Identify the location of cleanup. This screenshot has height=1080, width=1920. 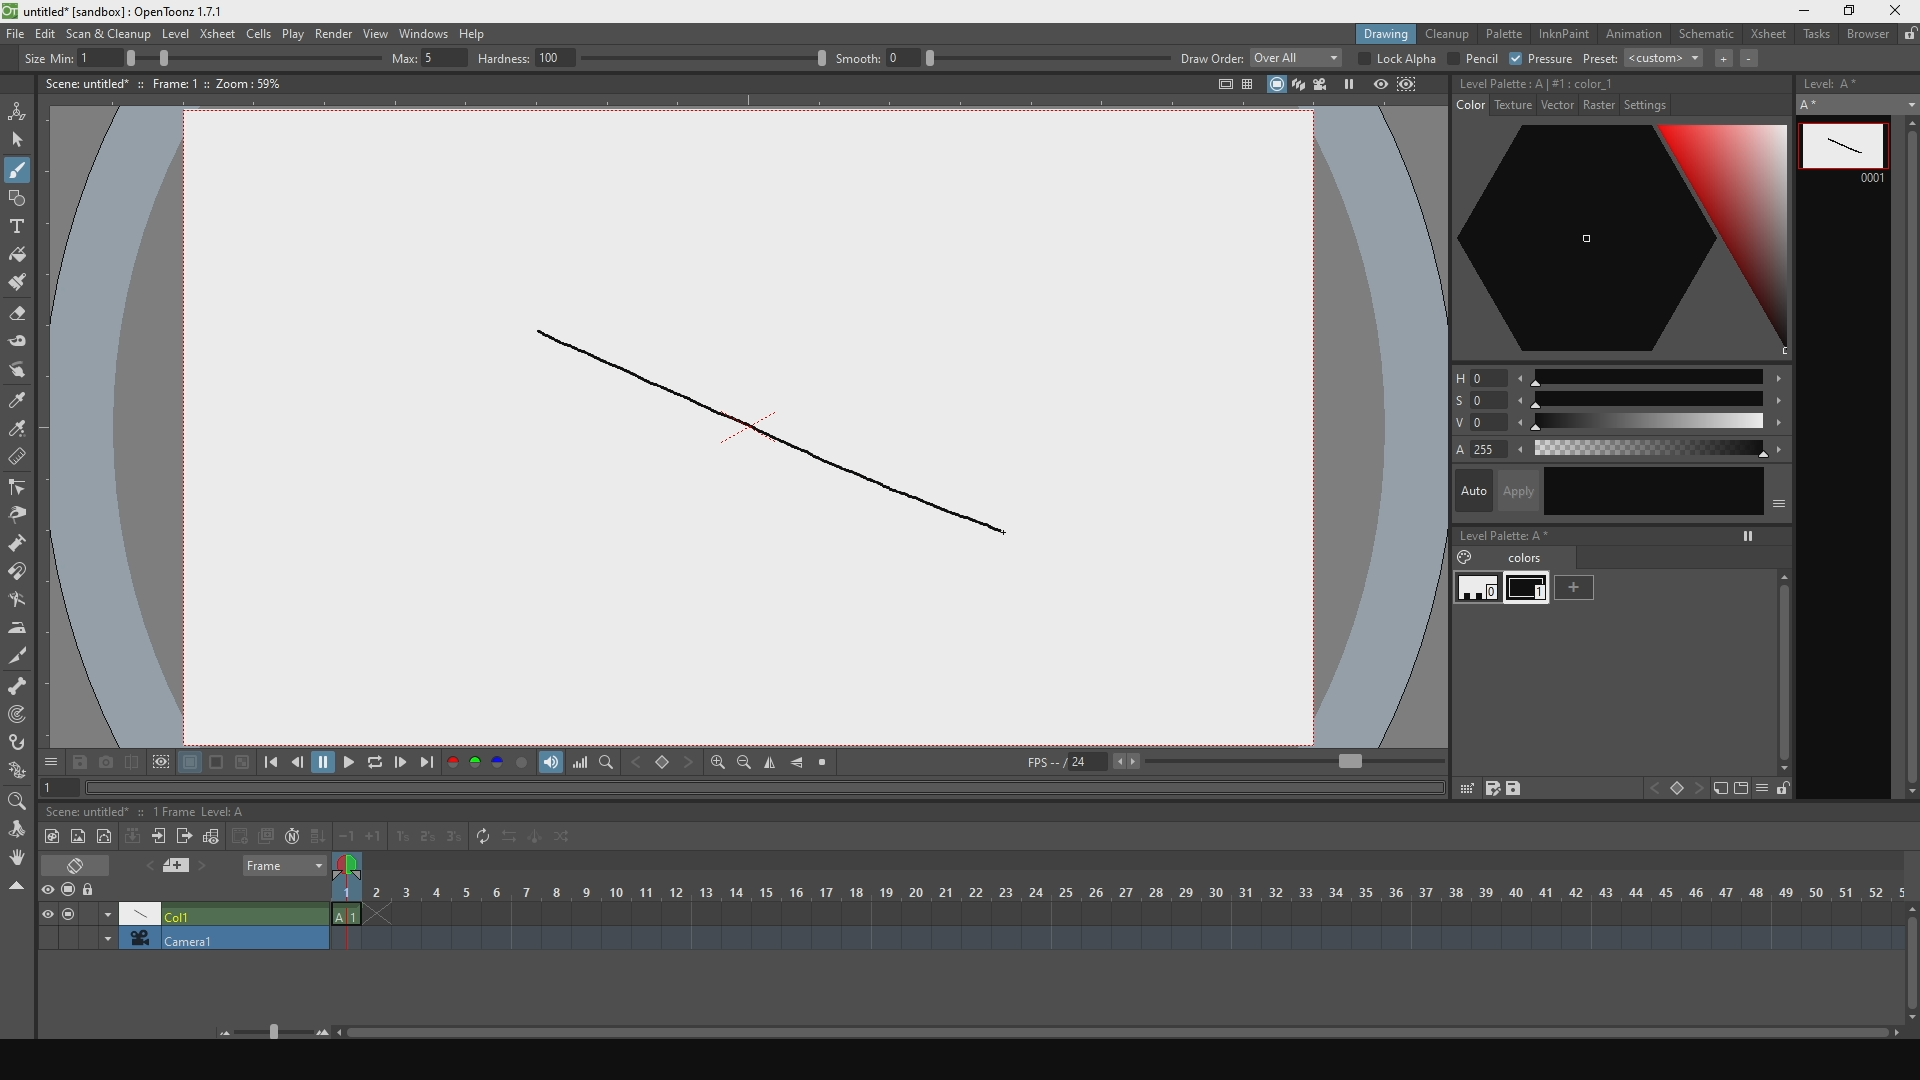
(1448, 35).